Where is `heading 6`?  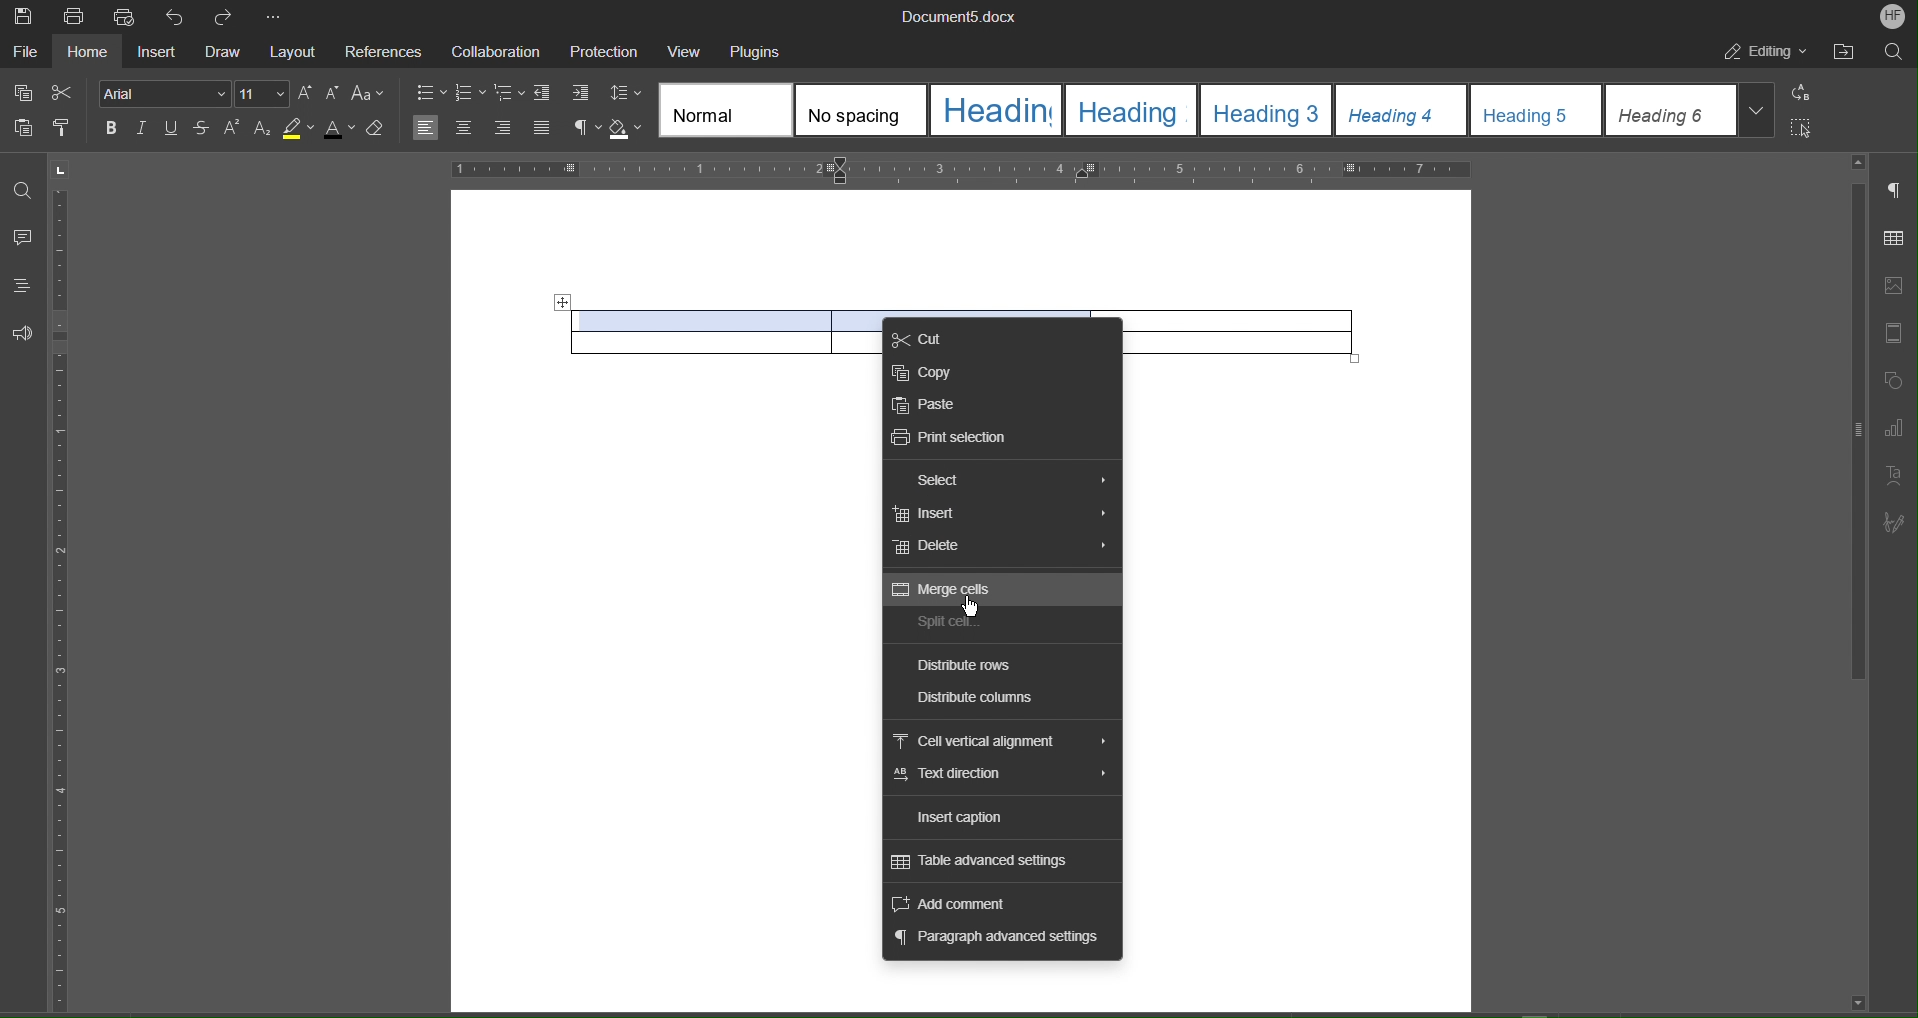
heading 6 is located at coordinates (1671, 110).